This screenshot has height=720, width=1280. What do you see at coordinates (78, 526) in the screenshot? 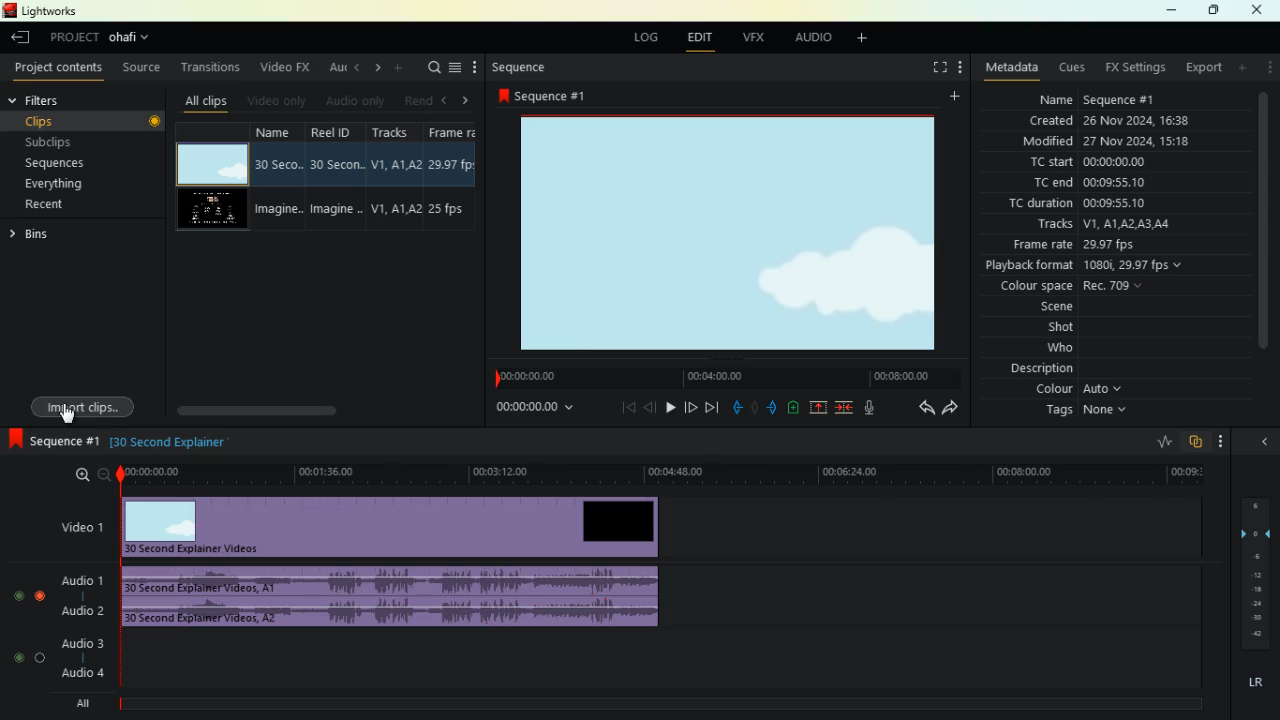
I see `video1` at bounding box center [78, 526].